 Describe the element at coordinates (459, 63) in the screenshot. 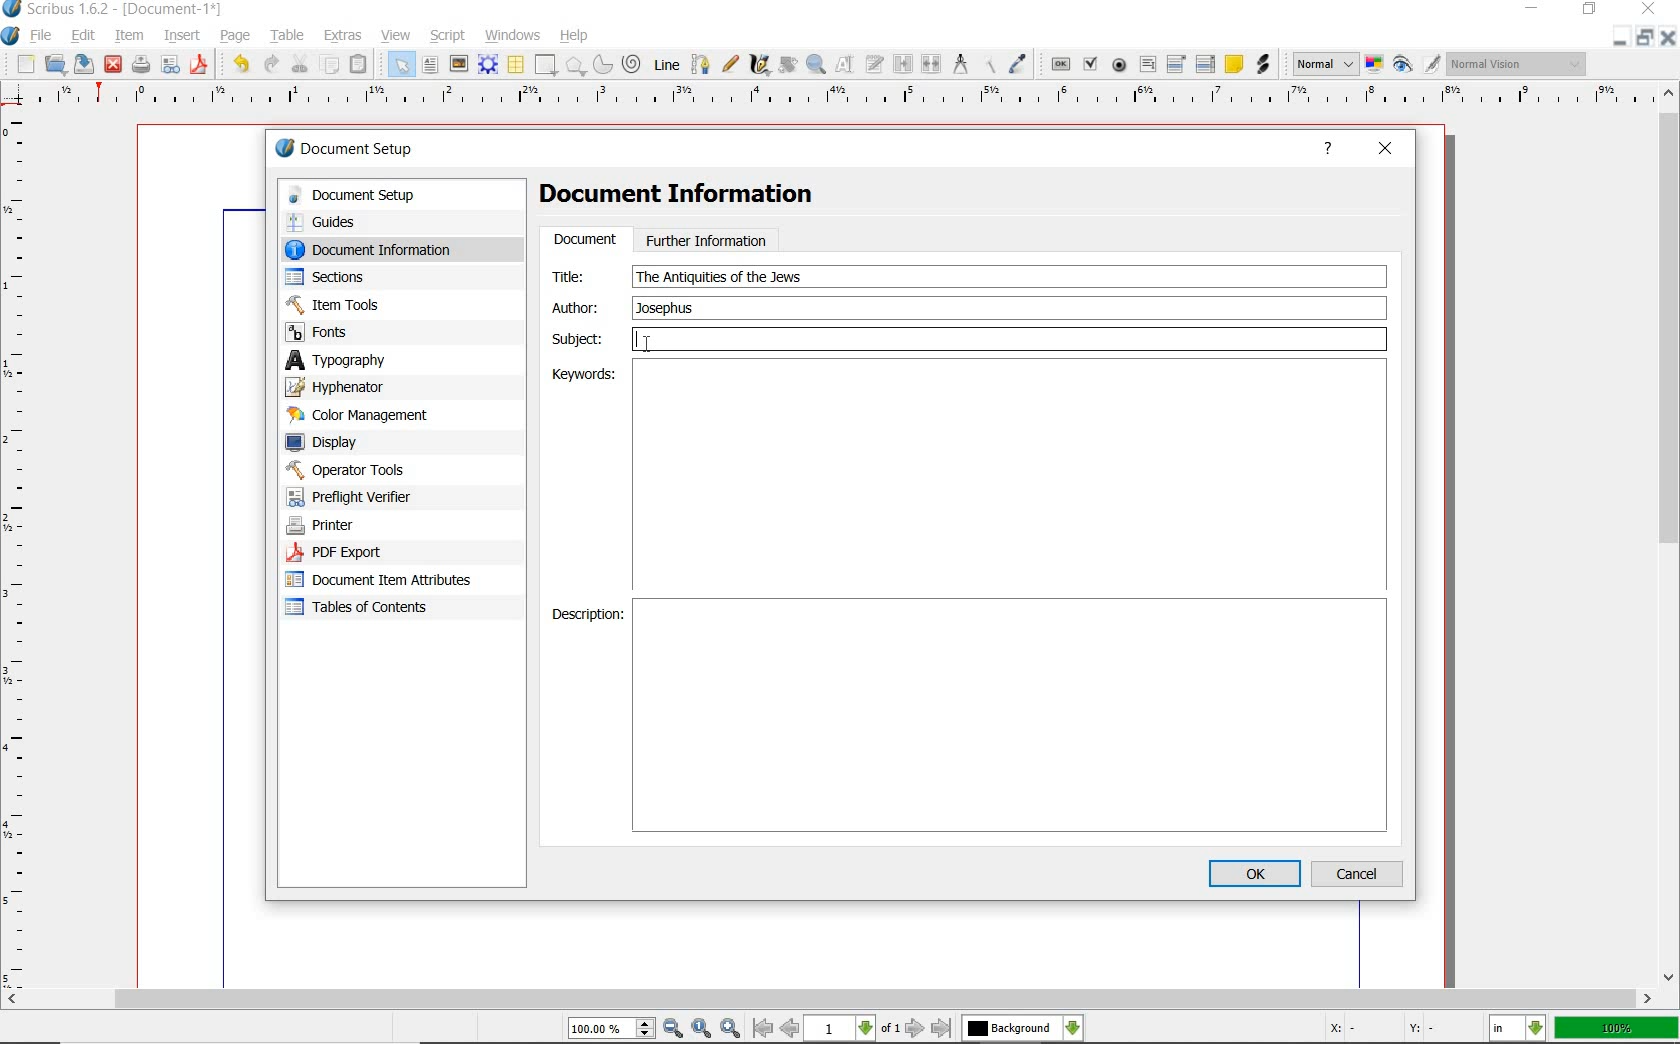

I see `image frame` at that location.